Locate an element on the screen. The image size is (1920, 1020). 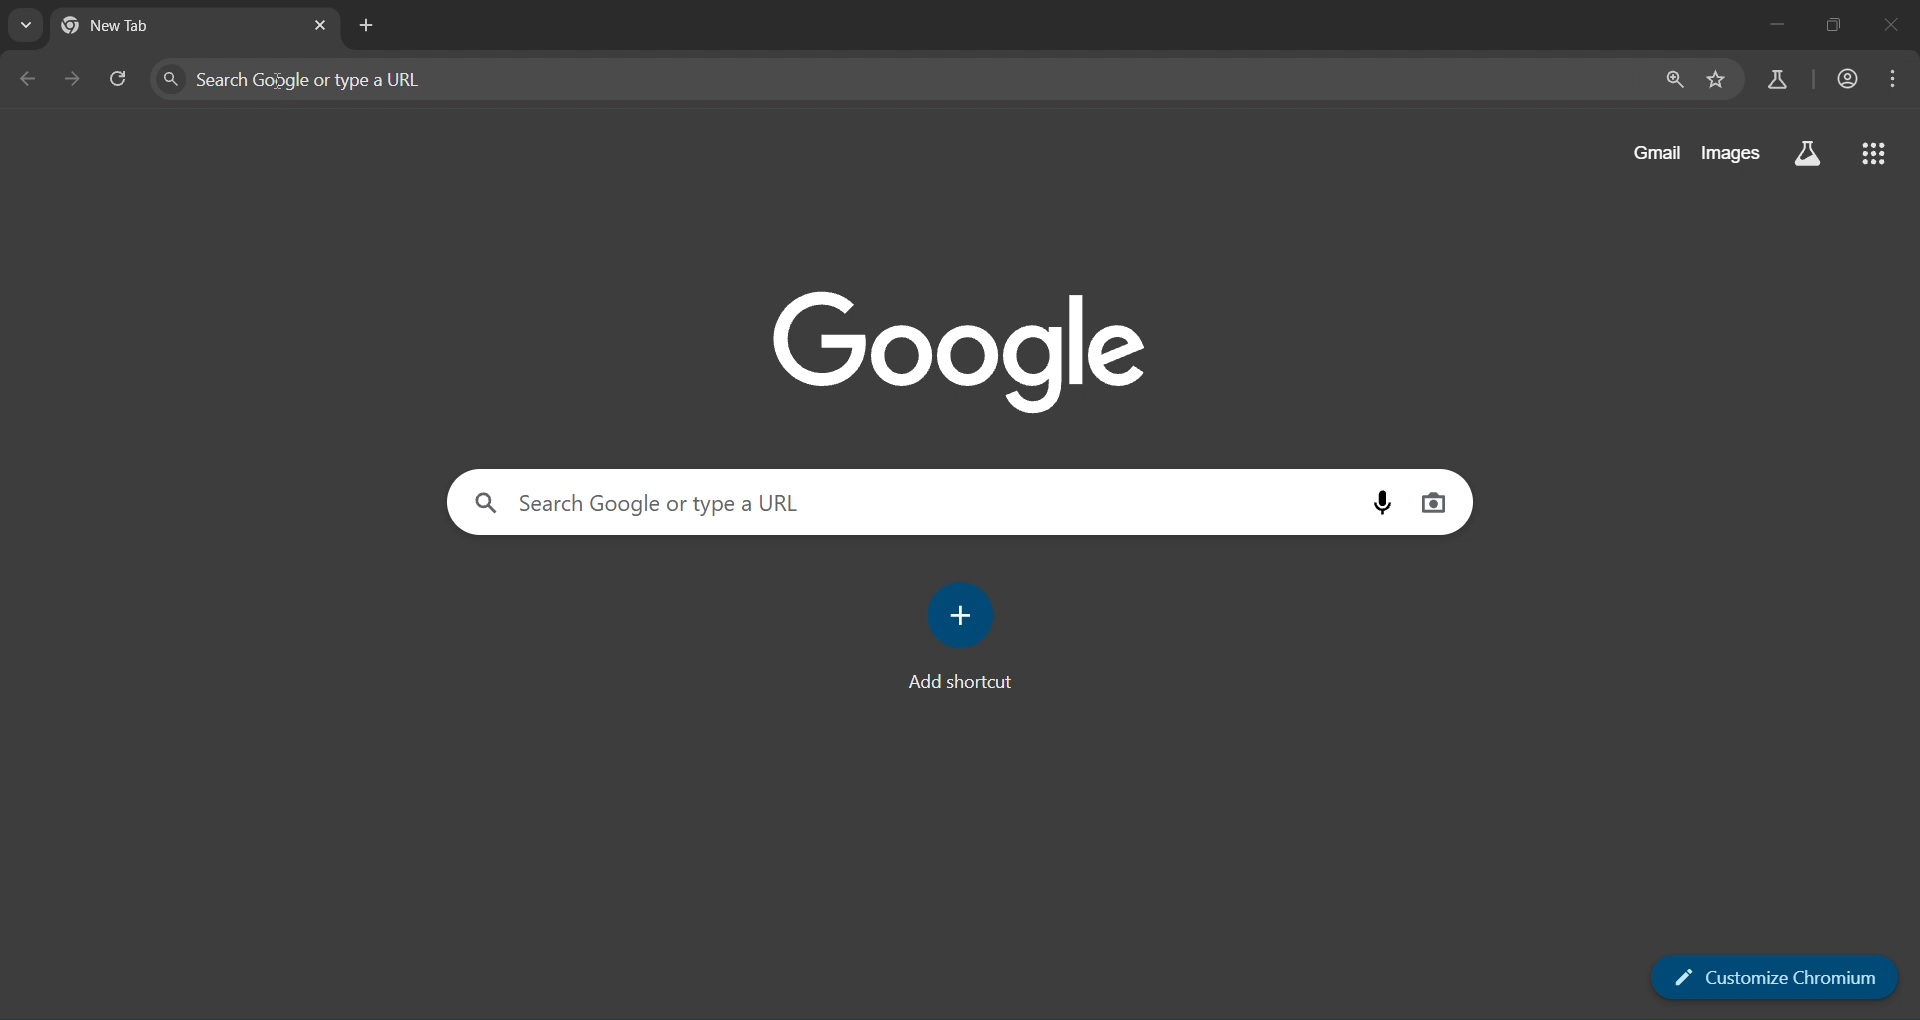
google apps is located at coordinates (1875, 157).